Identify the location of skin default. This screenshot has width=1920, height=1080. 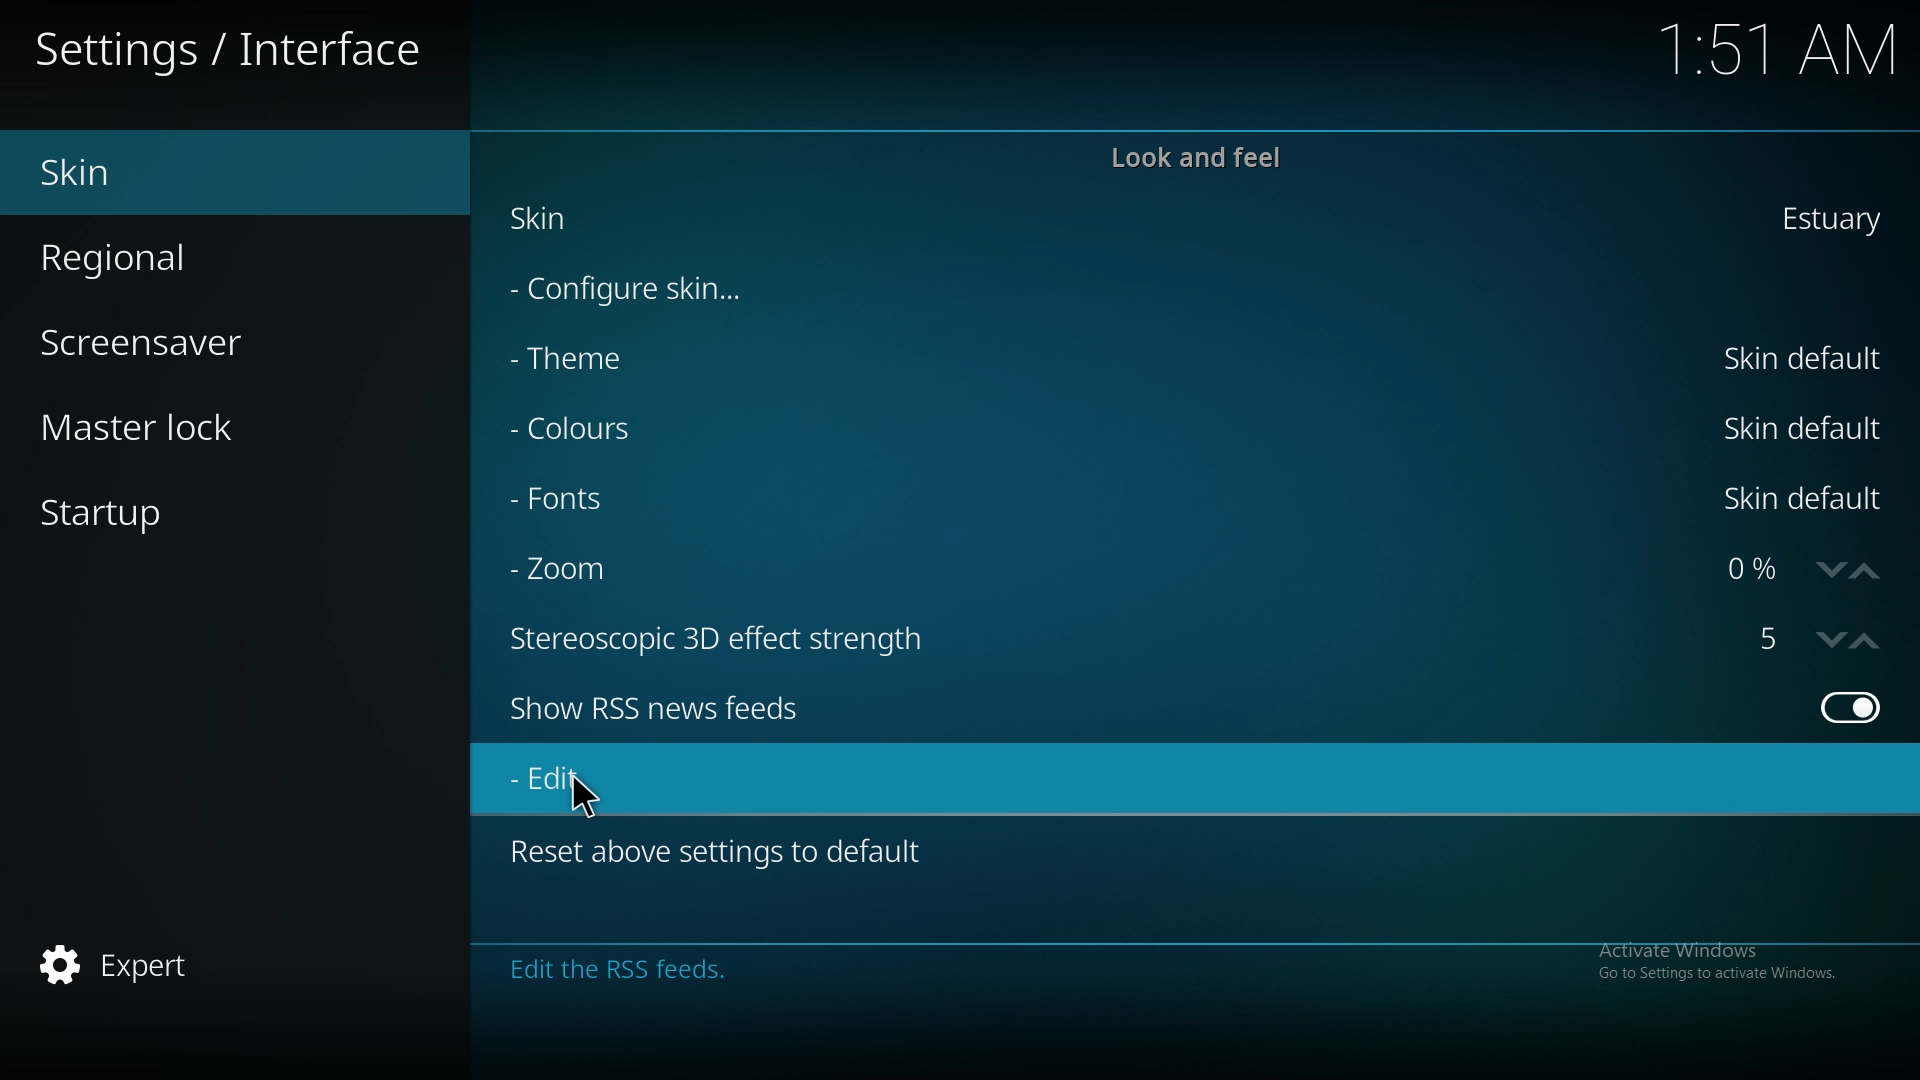
(1804, 426).